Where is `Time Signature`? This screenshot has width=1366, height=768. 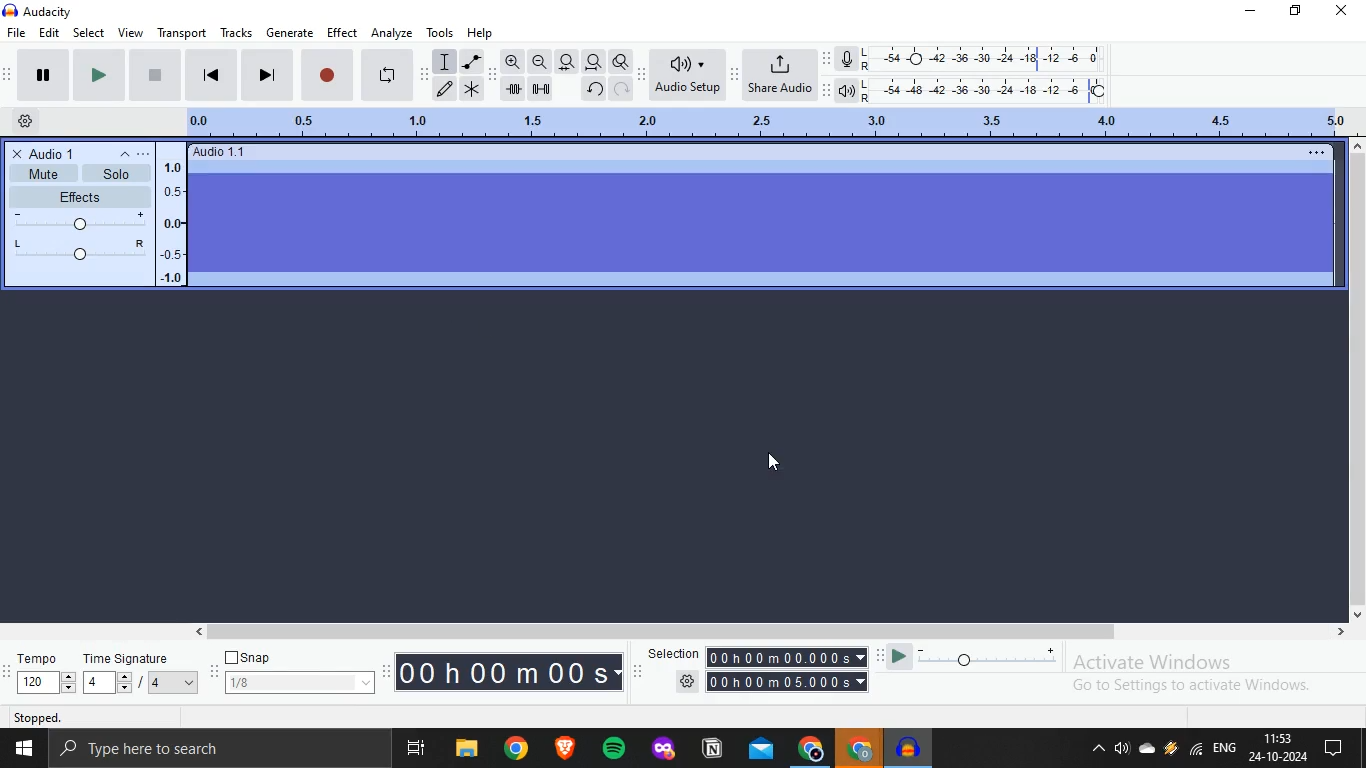
Time Signature is located at coordinates (143, 673).